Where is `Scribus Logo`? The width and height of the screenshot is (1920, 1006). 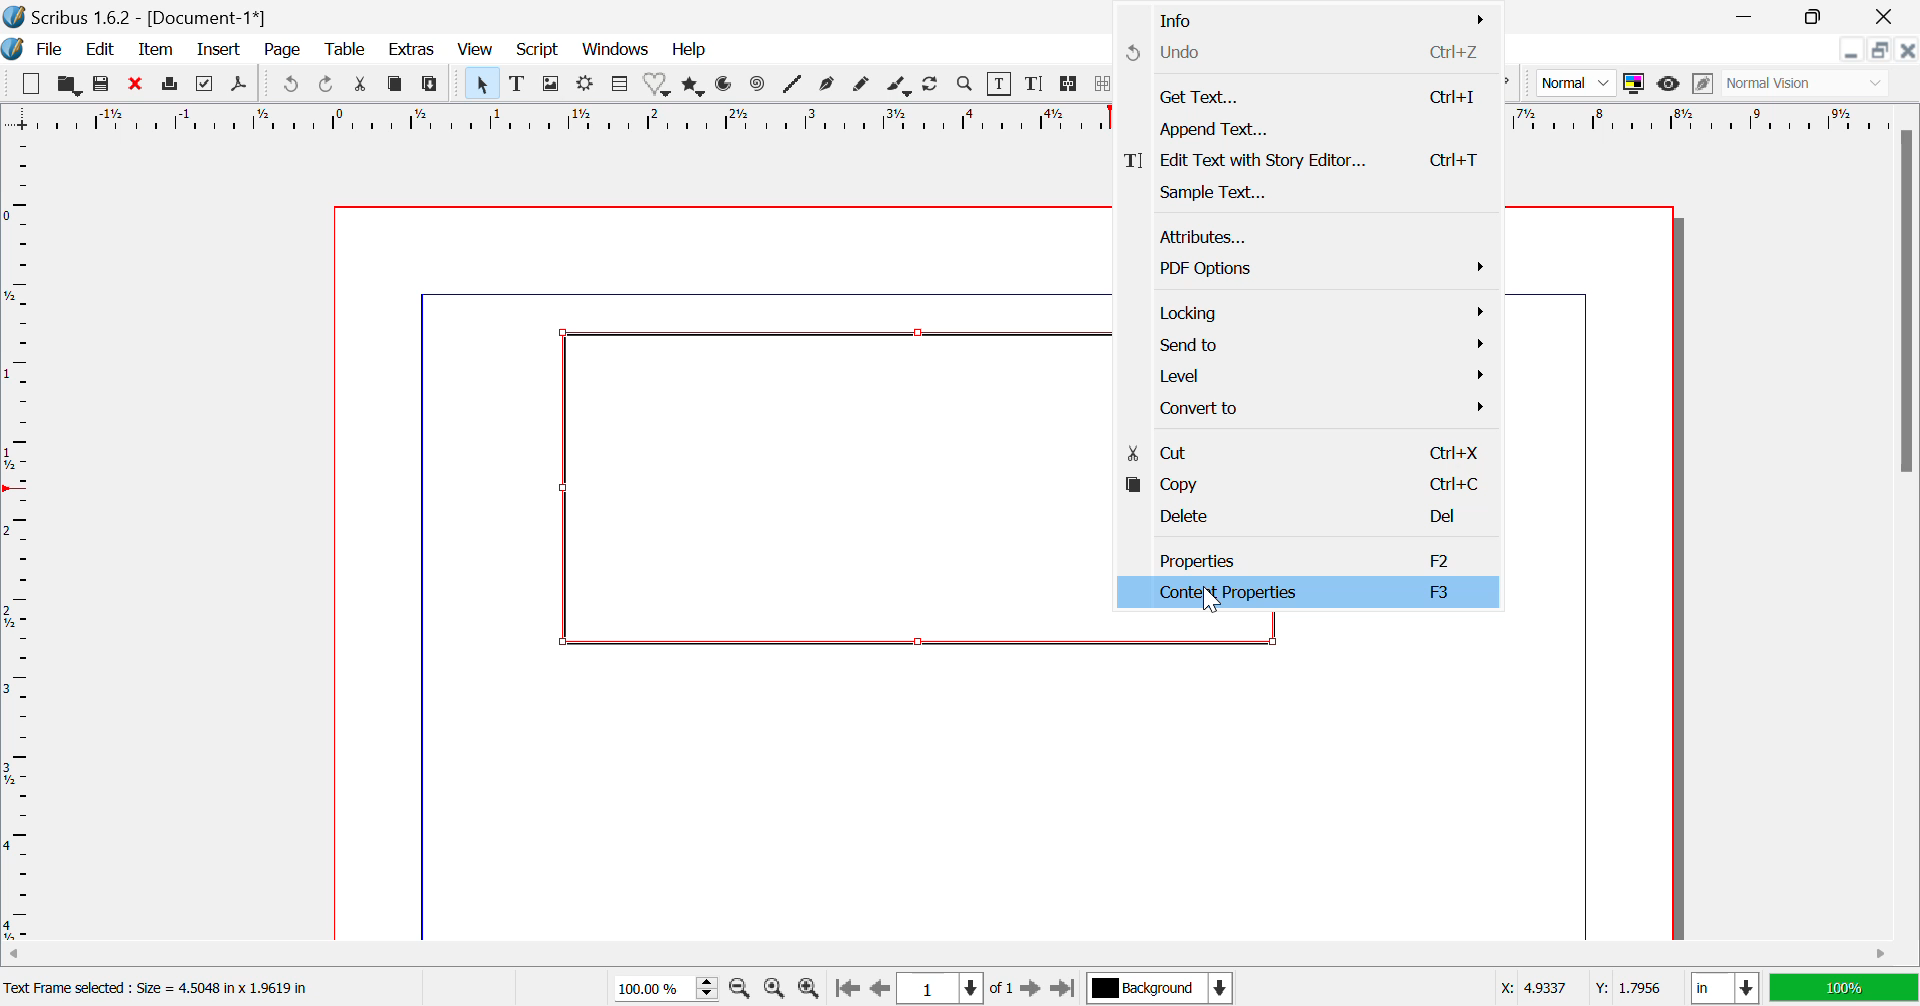 Scribus Logo is located at coordinates (14, 50).